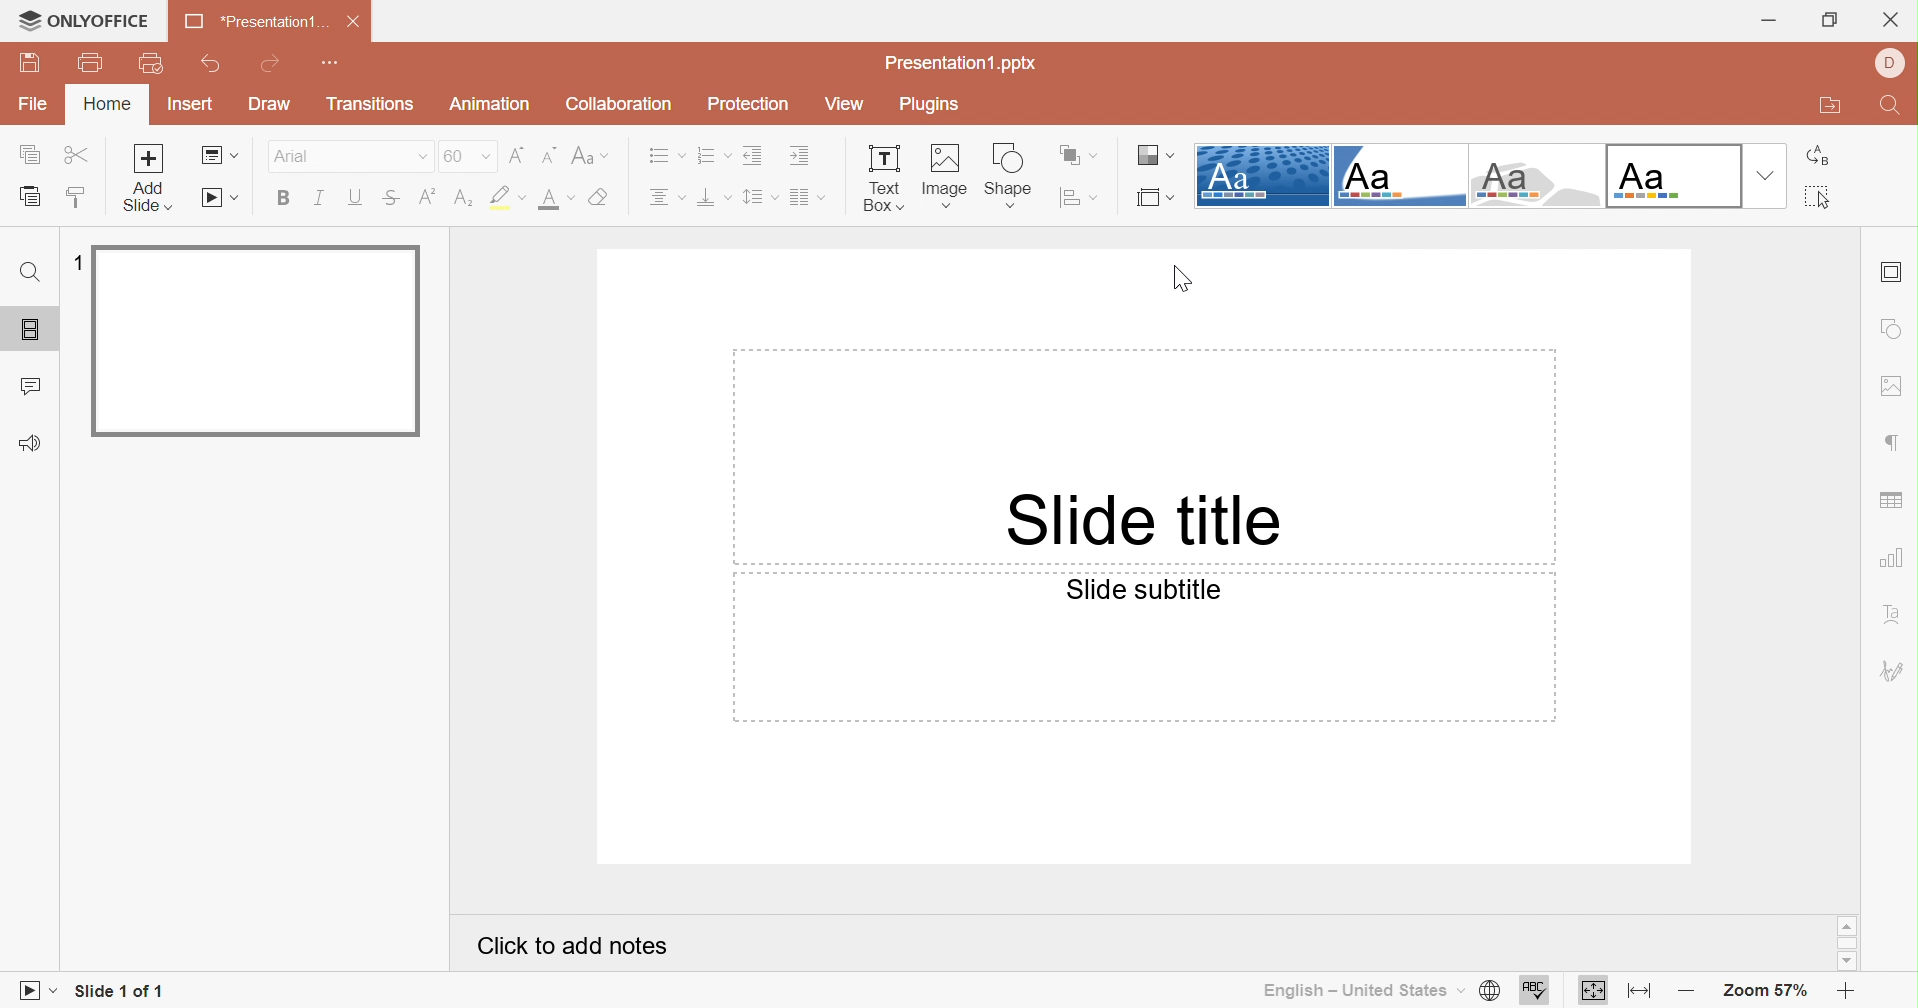  What do you see at coordinates (1006, 175) in the screenshot?
I see `Shape` at bounding box center [1006, 175].